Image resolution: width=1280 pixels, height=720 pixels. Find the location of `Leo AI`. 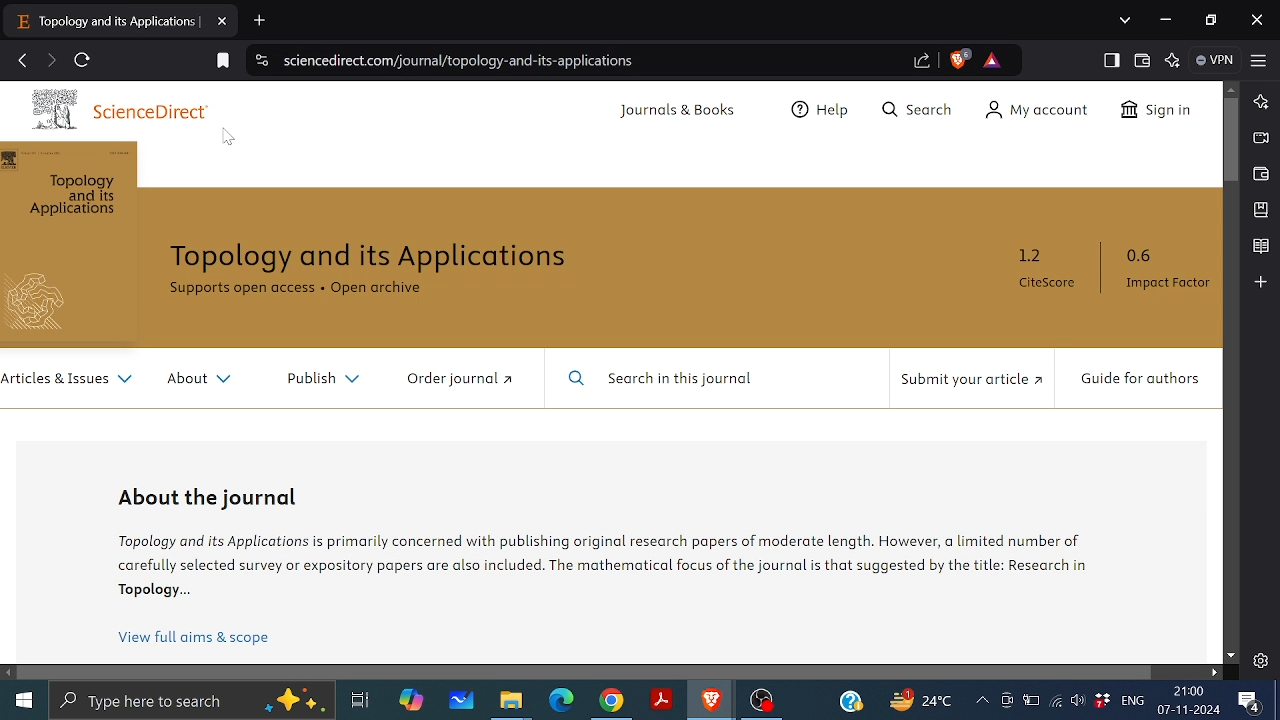

Leo AI is located at coordinates (1173, 62).